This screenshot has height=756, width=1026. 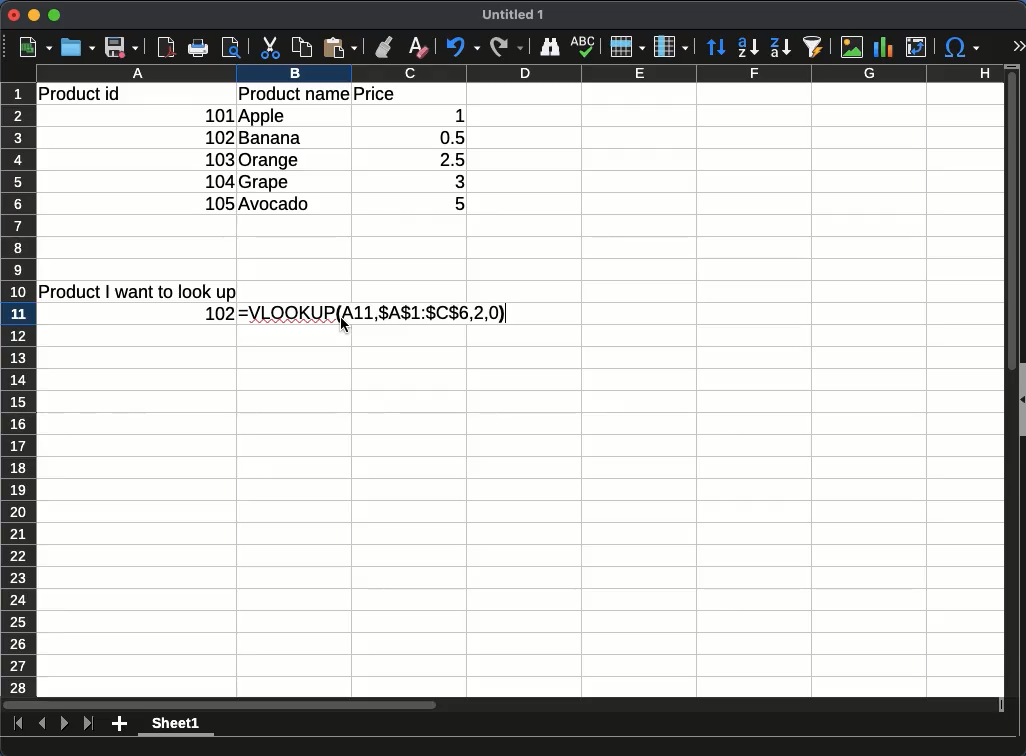 What do you see at coordinates (960, 47) in the screenshot?
I see `special character` at bounding box center [960, 47].